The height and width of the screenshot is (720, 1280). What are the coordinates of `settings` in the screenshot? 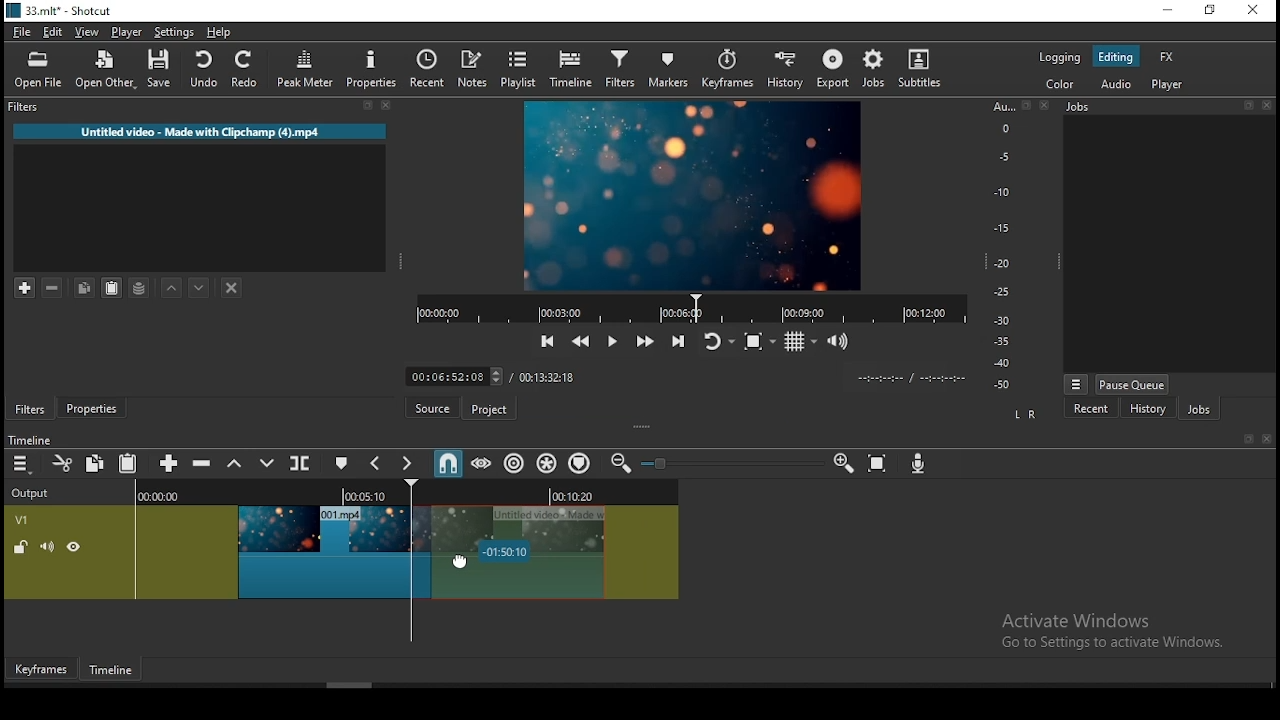 It's located at (176, 32).